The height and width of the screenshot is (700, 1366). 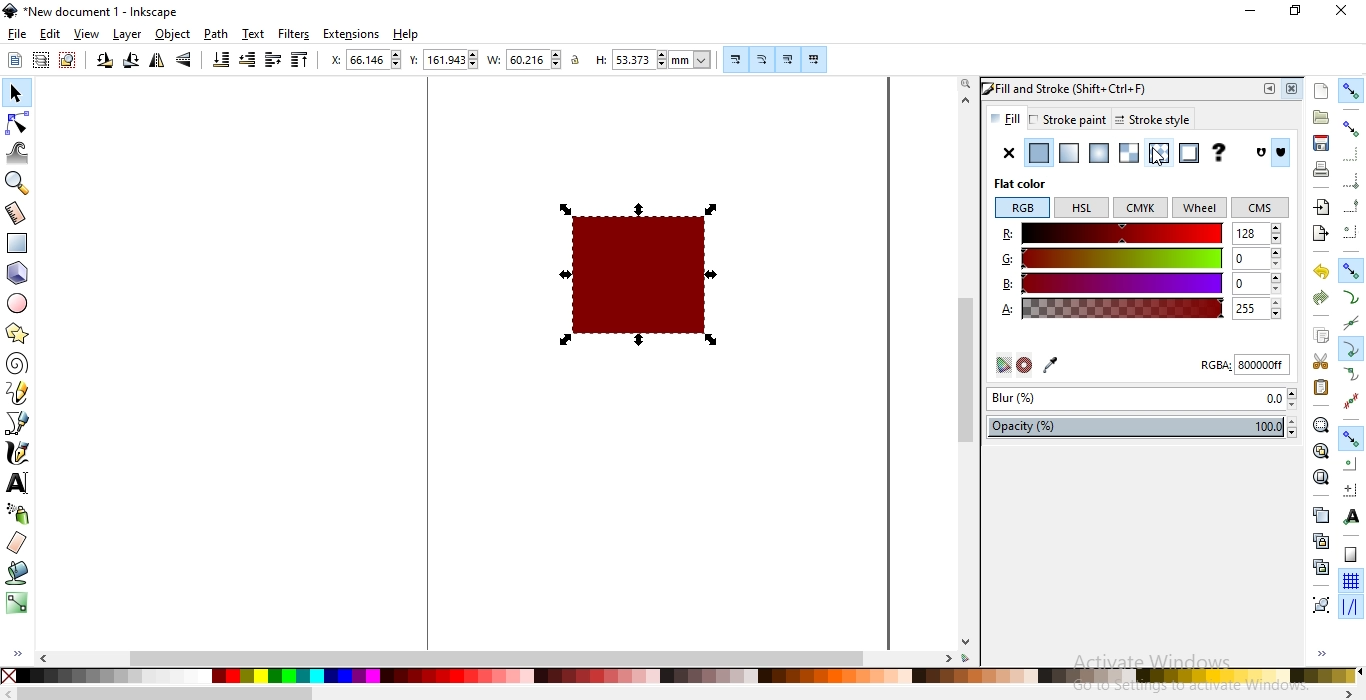 I want to click on select all objects in all visible and unlocked layers, so click(x=40, y=62).